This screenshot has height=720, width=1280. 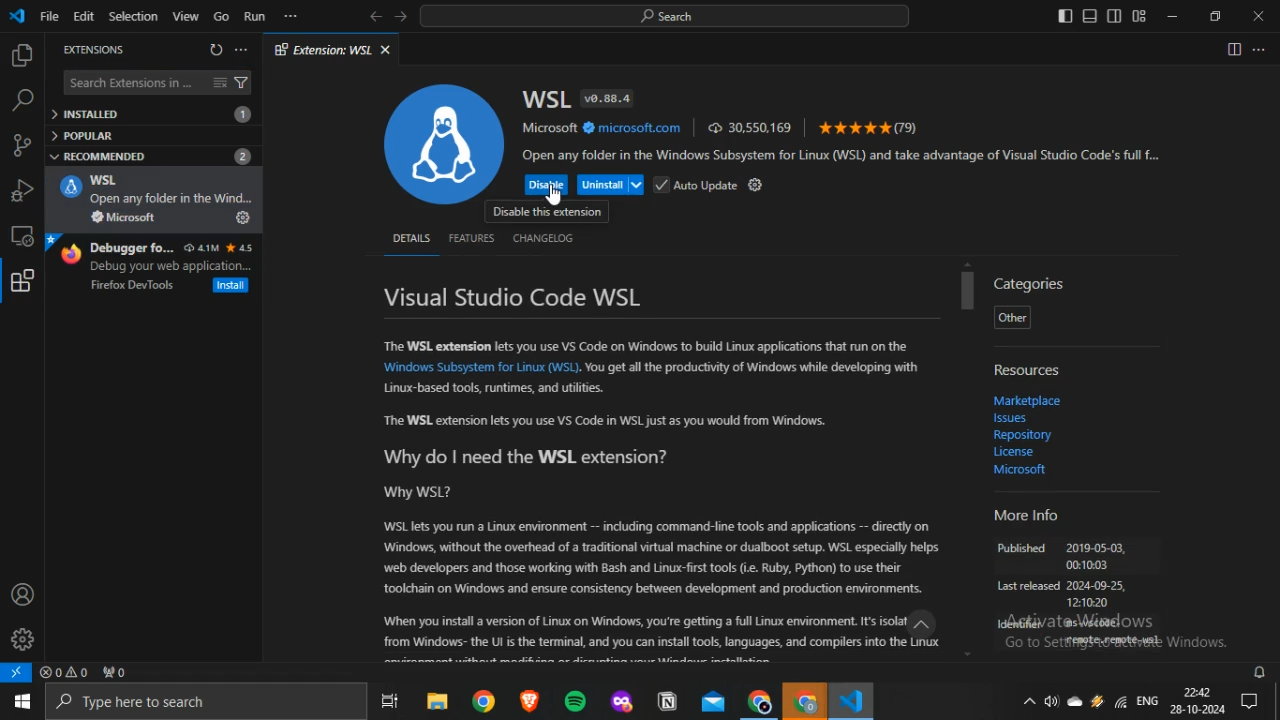 What do you see at coordinates (715, 701) in the screenshot?
I see `outlook` at bounding box center [715, 701].